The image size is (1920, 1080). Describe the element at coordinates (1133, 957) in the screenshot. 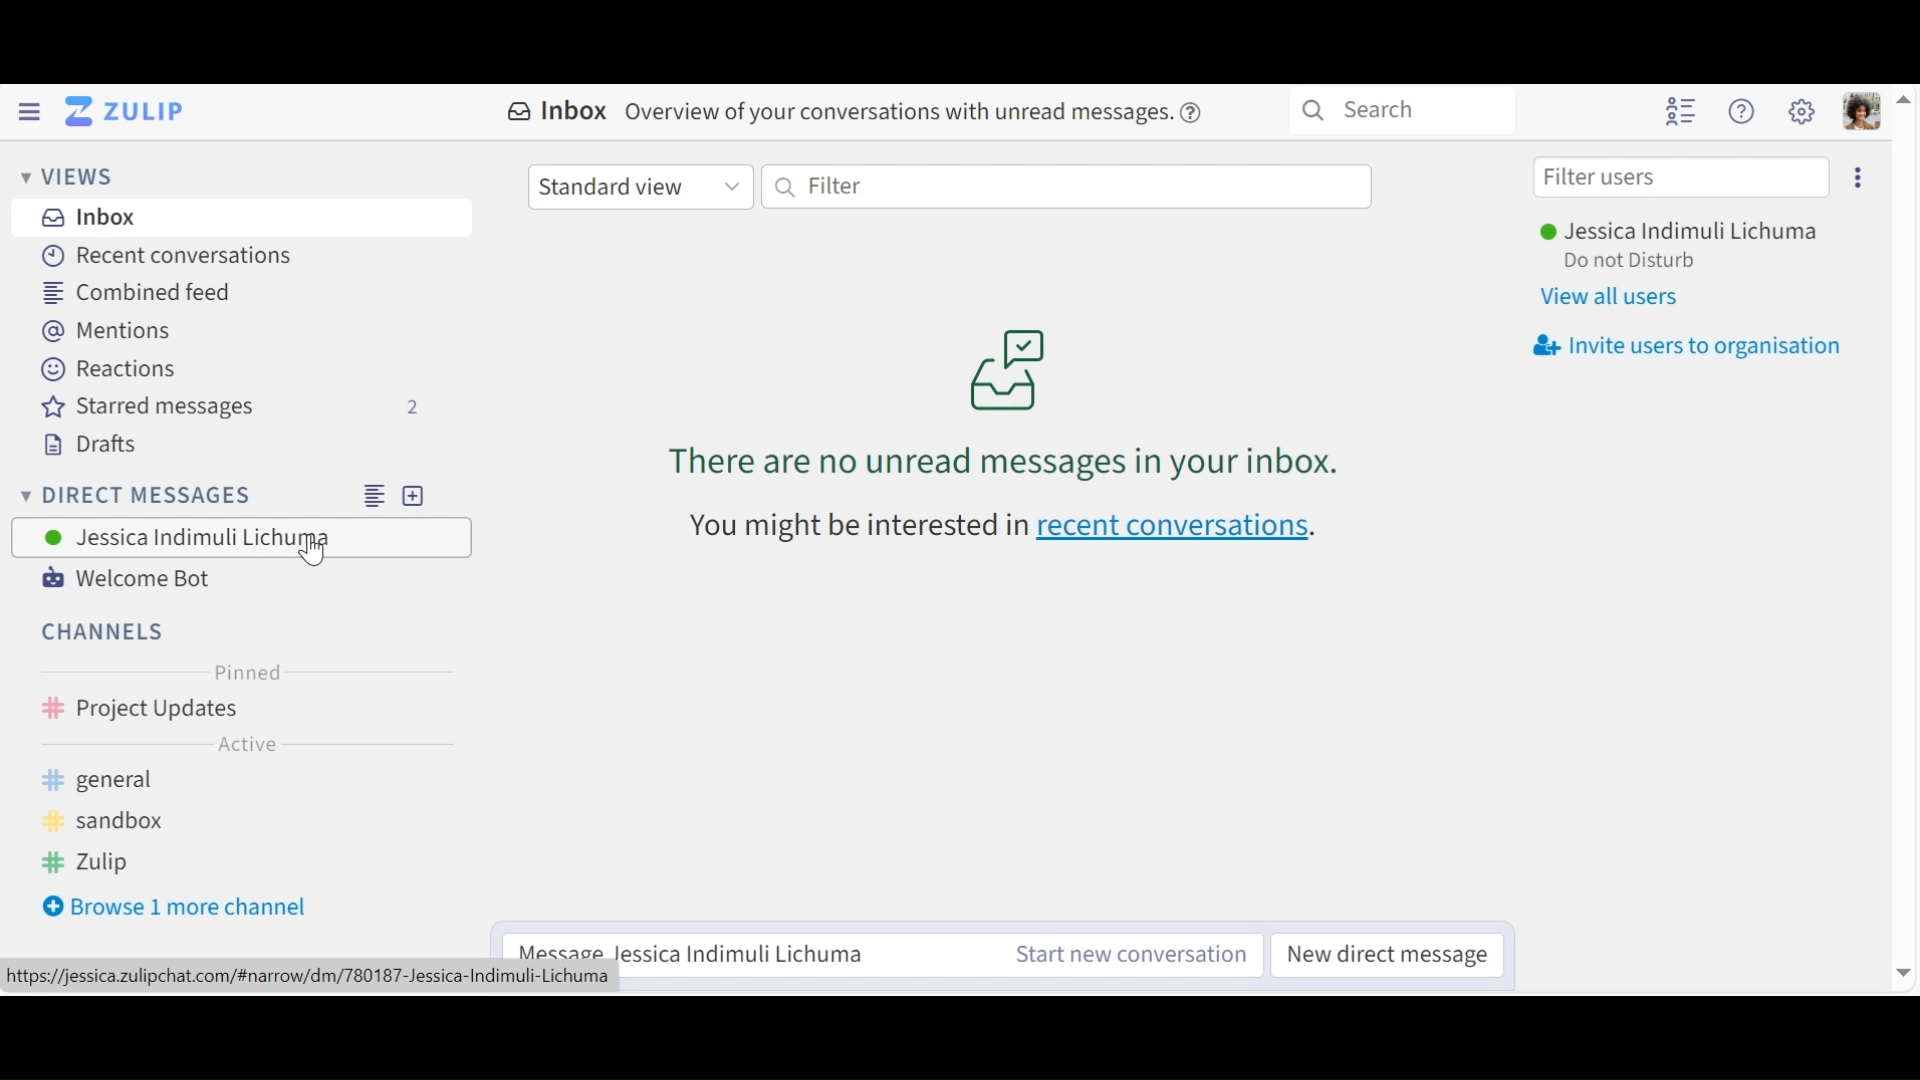

I see `Start a new conversation` at that location.